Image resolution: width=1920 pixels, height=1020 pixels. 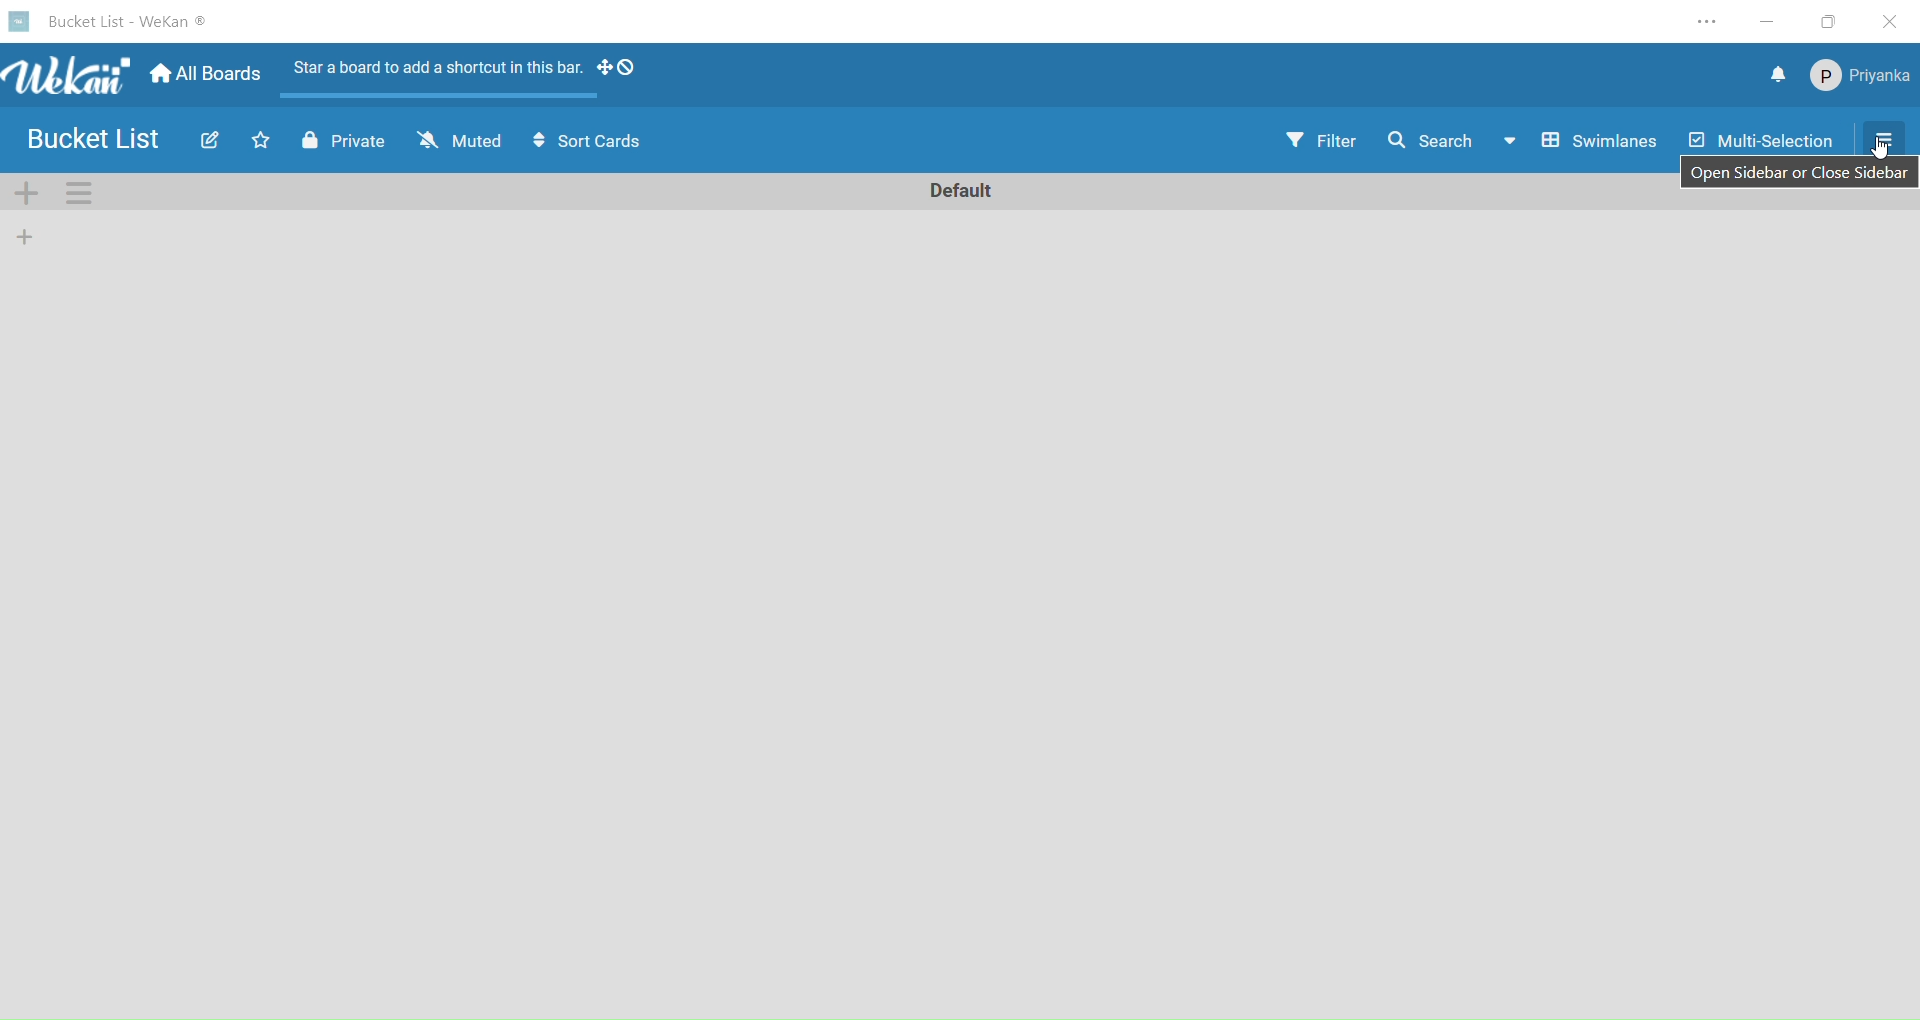 I want to click on rename, so click(x=966, y=191).